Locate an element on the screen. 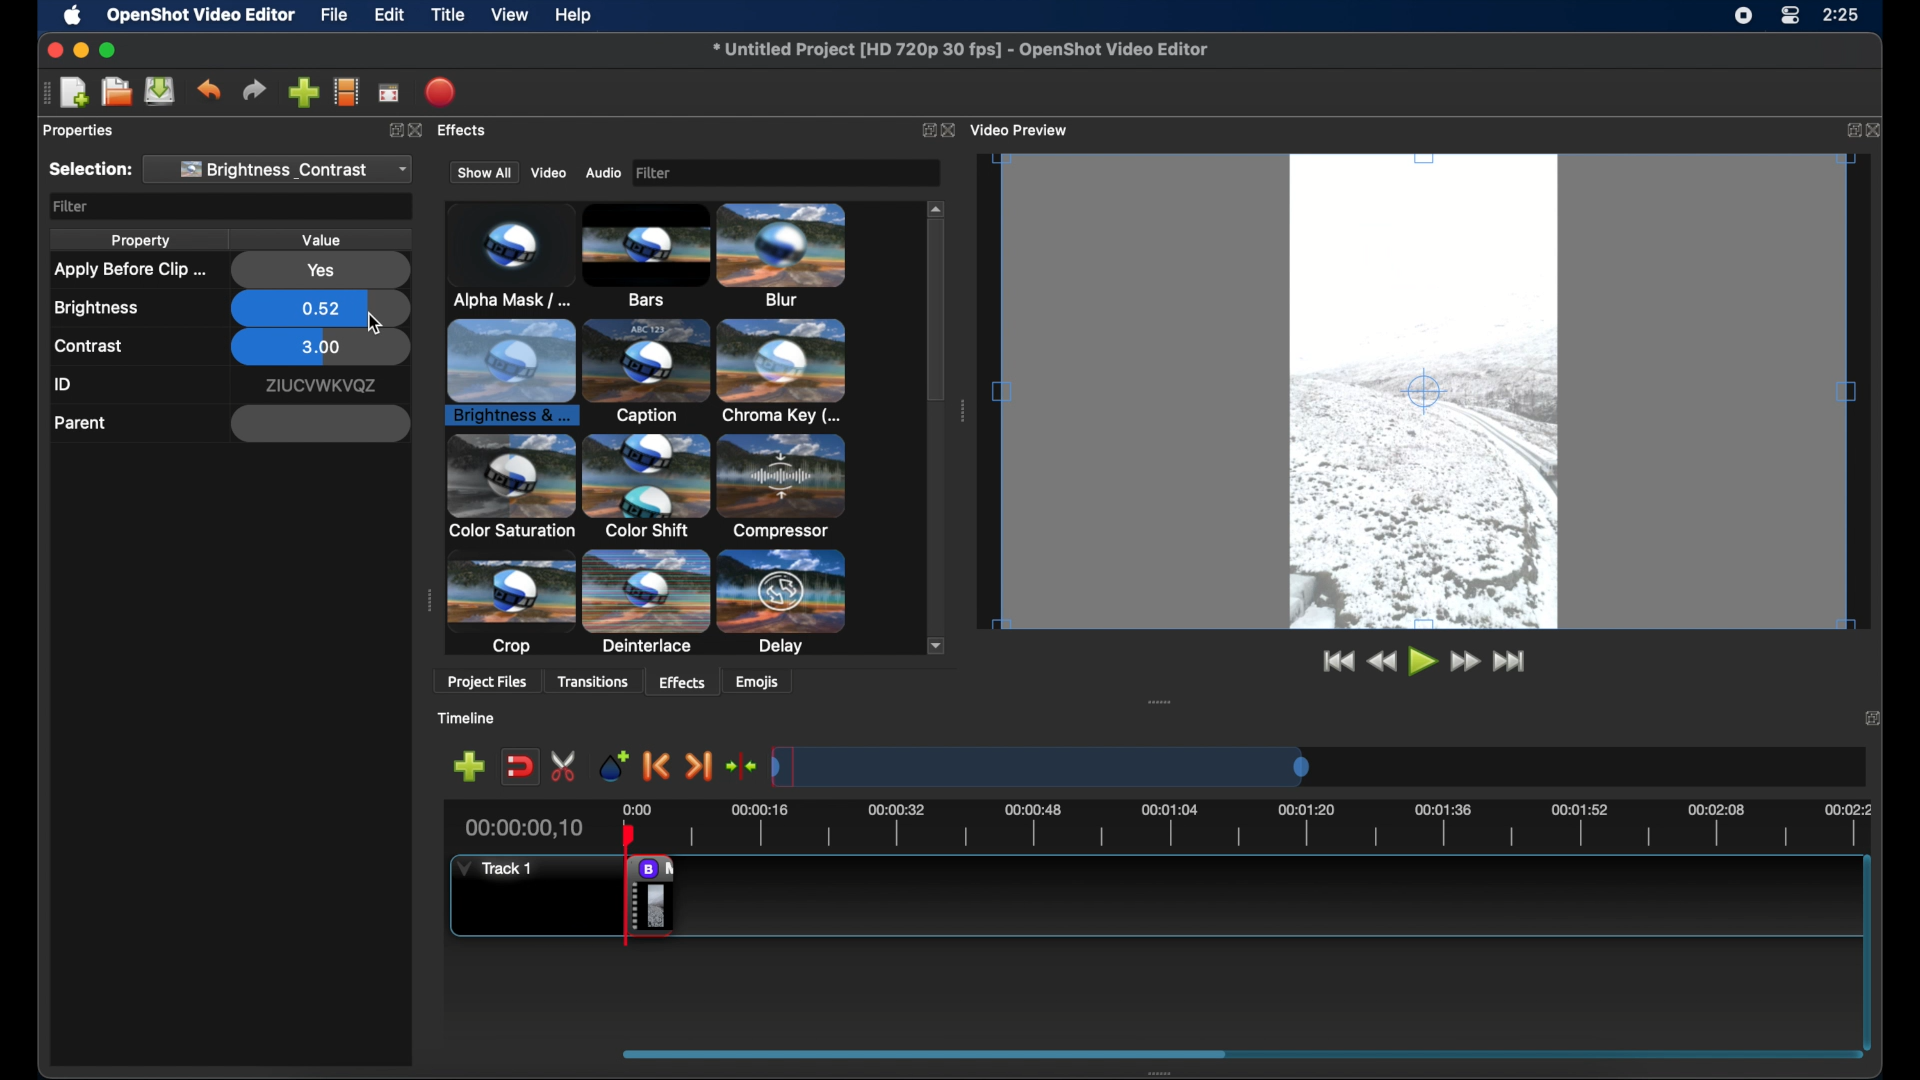  jump to end is located at coordinates (1515, 665).